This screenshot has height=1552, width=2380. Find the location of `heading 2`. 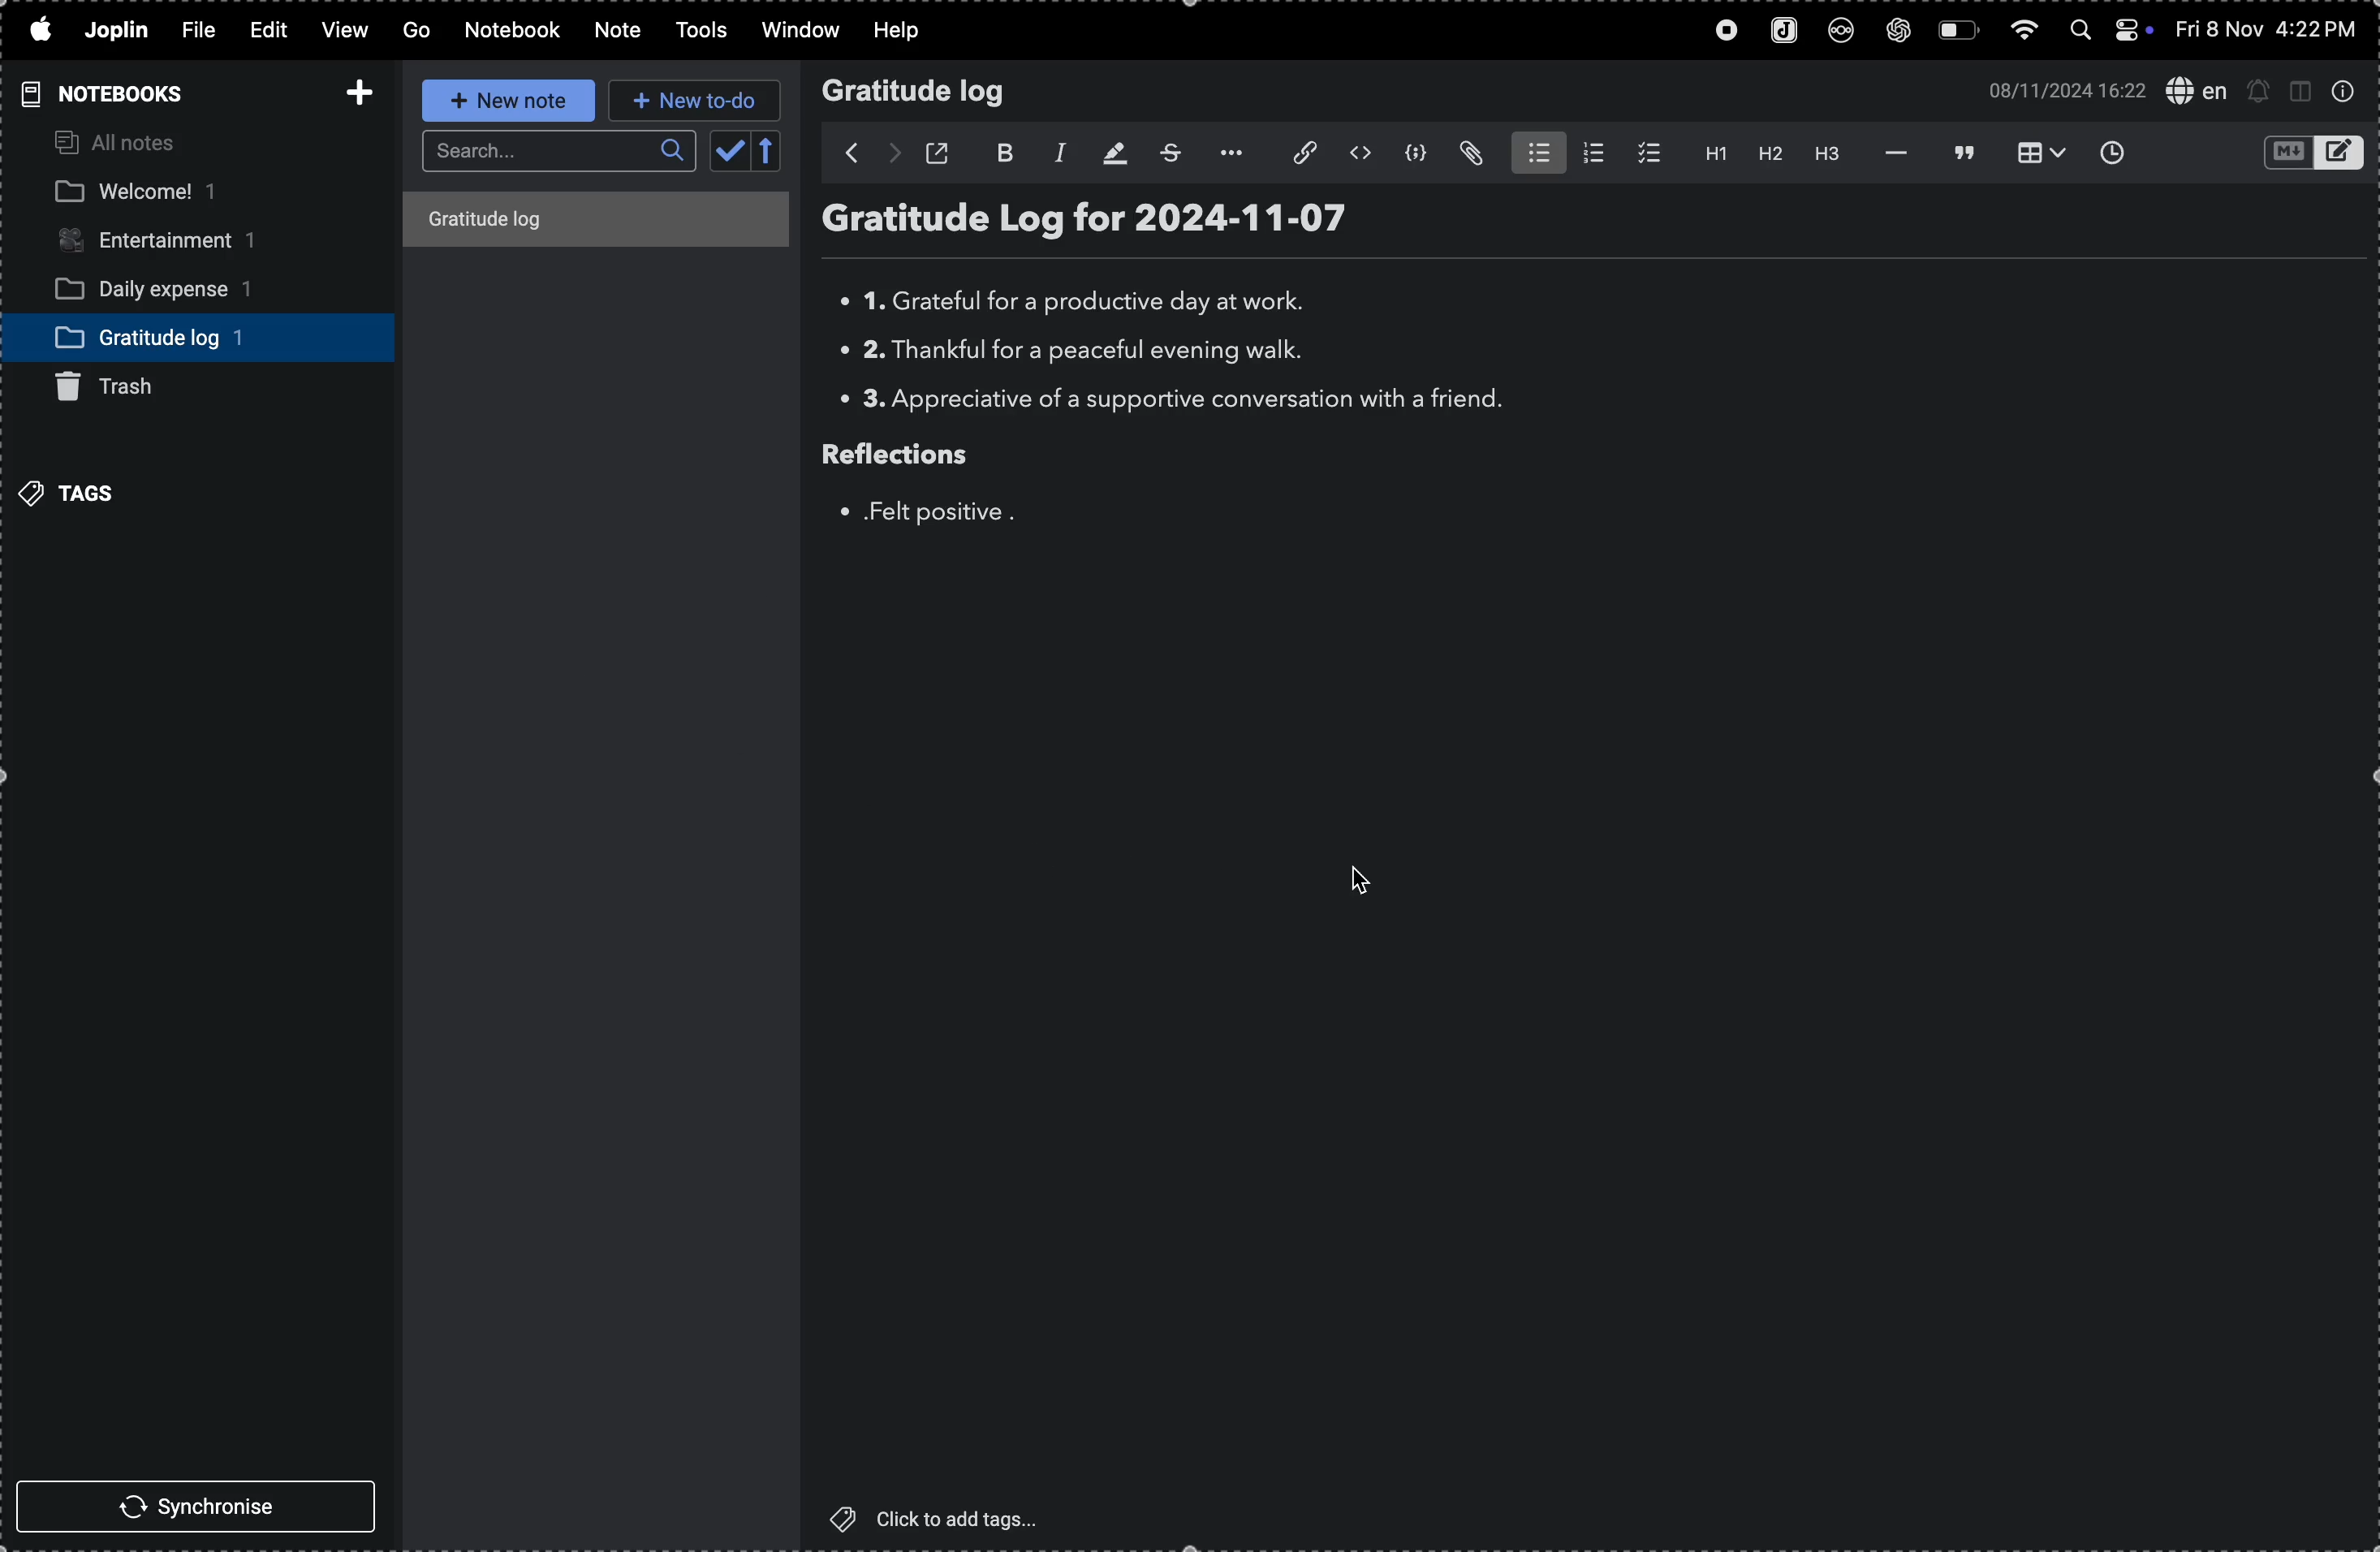

heading 2 is located at coordinates (1768, 155).